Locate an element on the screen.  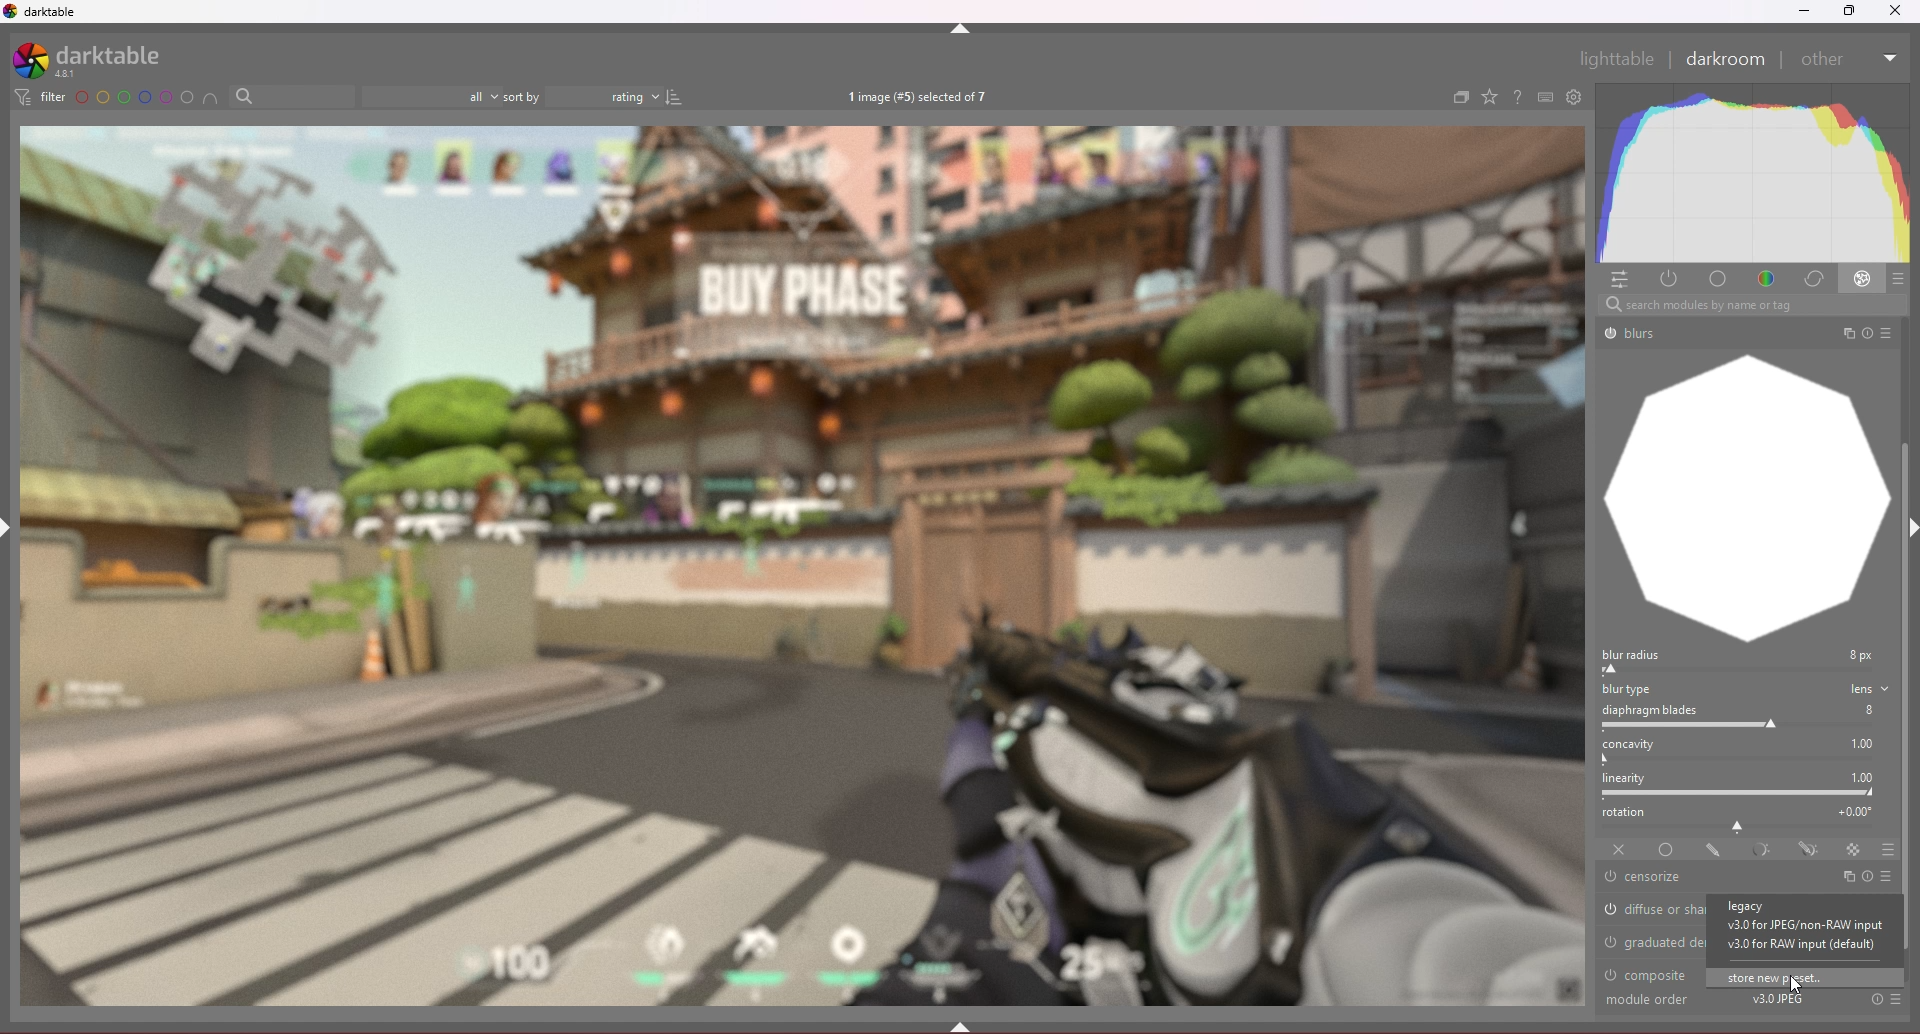
censorize is located at coordinates (1661, 877).